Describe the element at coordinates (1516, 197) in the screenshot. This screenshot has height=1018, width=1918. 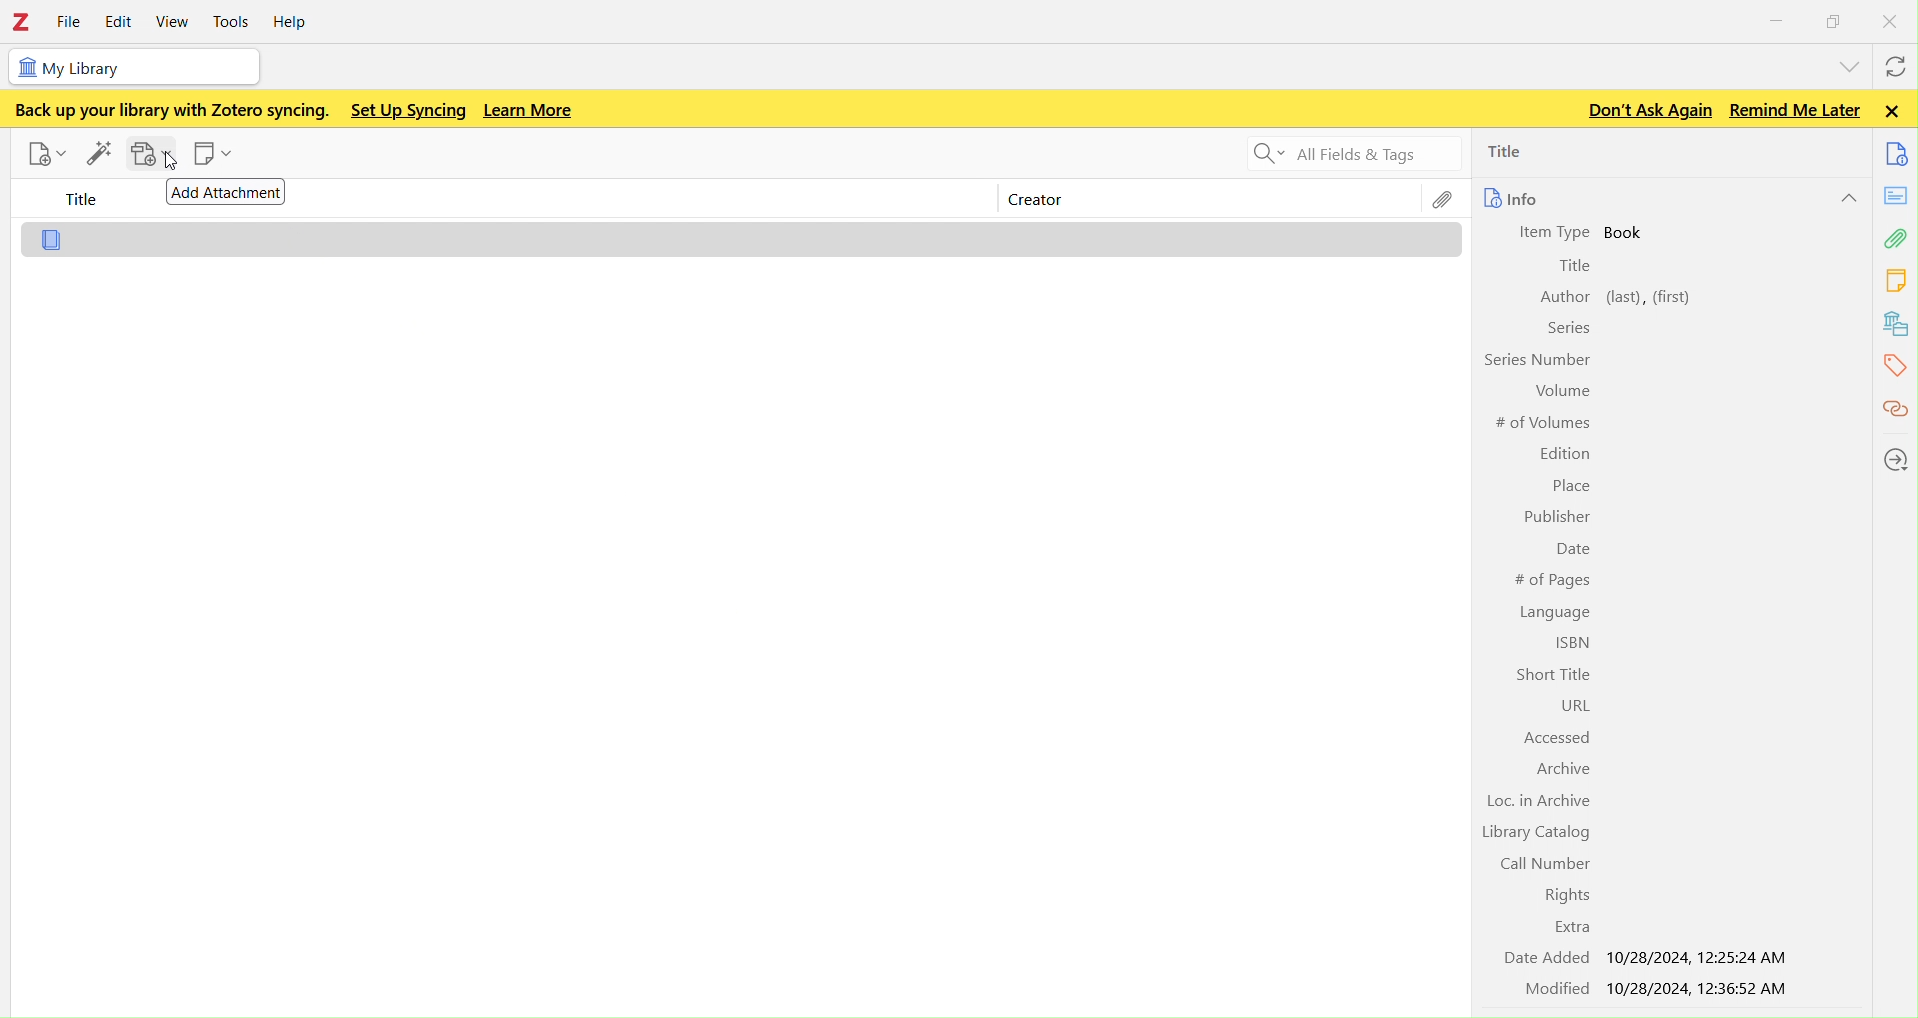
I see `info` at that location.